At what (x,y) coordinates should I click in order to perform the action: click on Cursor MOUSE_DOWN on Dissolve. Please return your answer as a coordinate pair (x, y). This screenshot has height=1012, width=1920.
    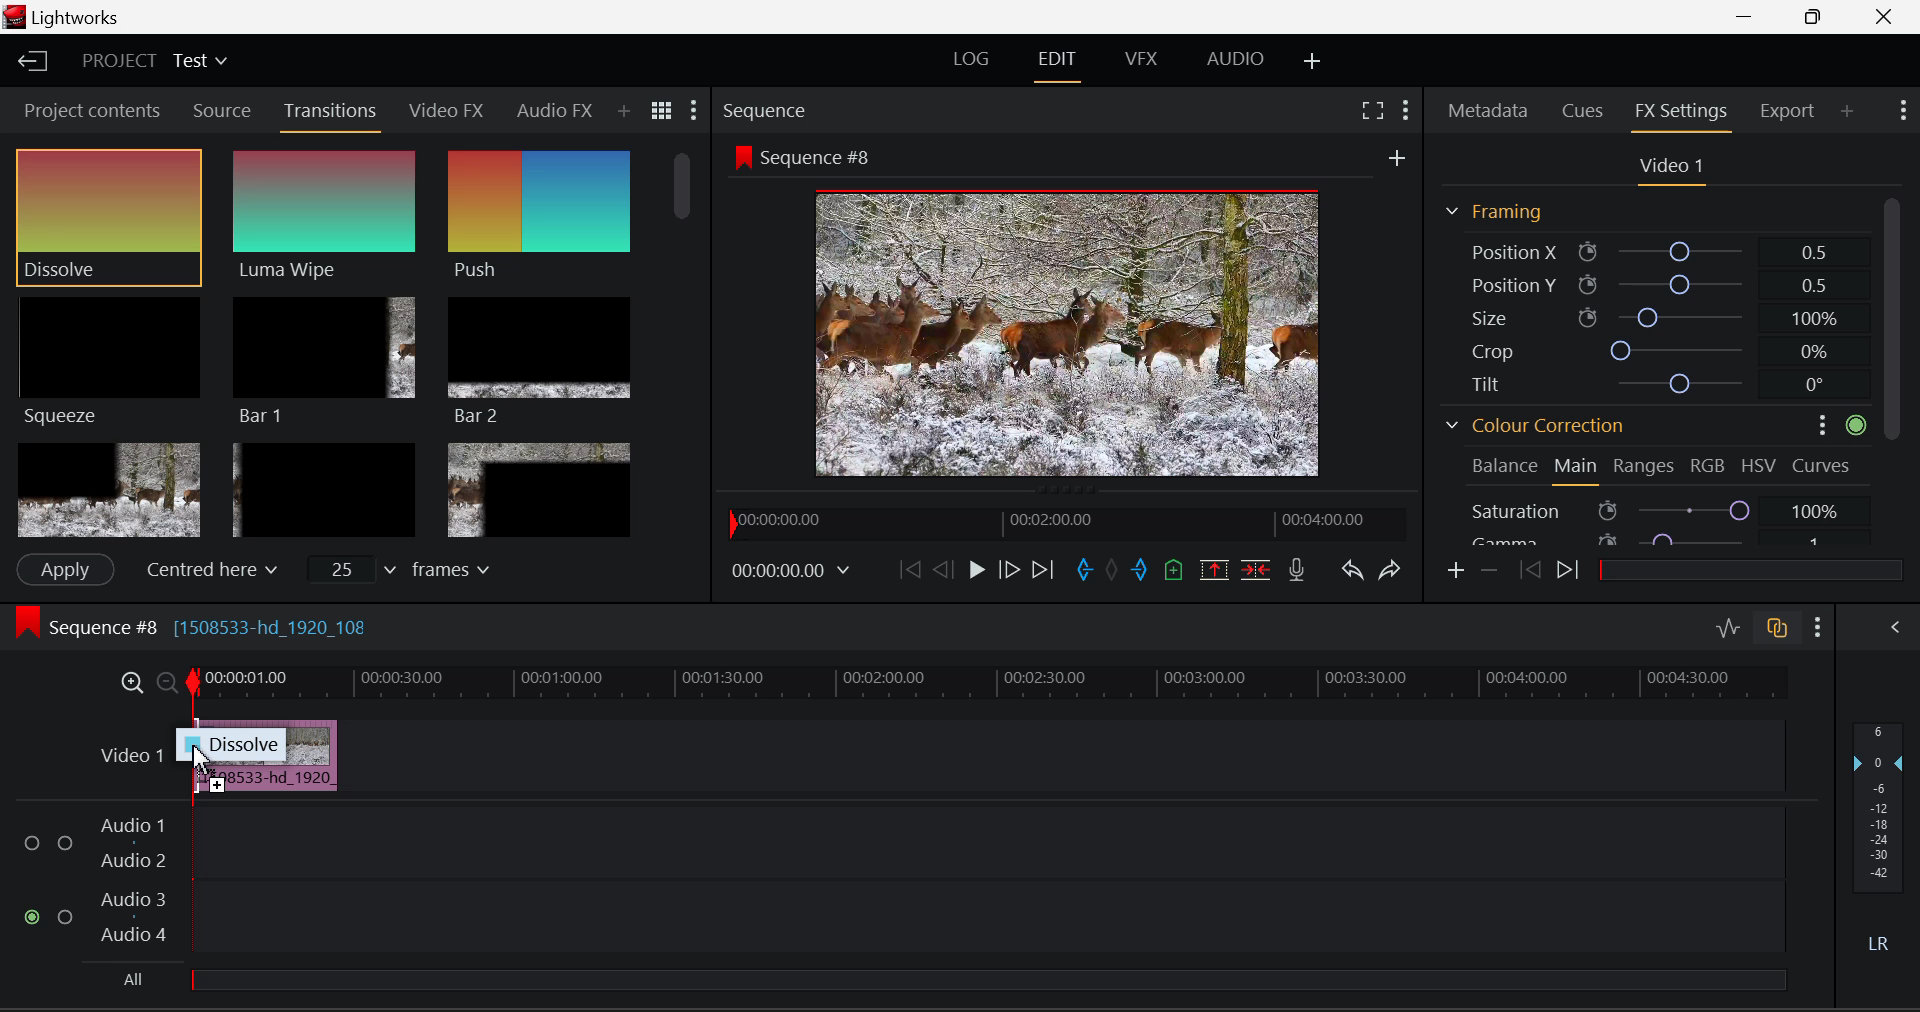
    Looking at the image, I should click on (109, 219).